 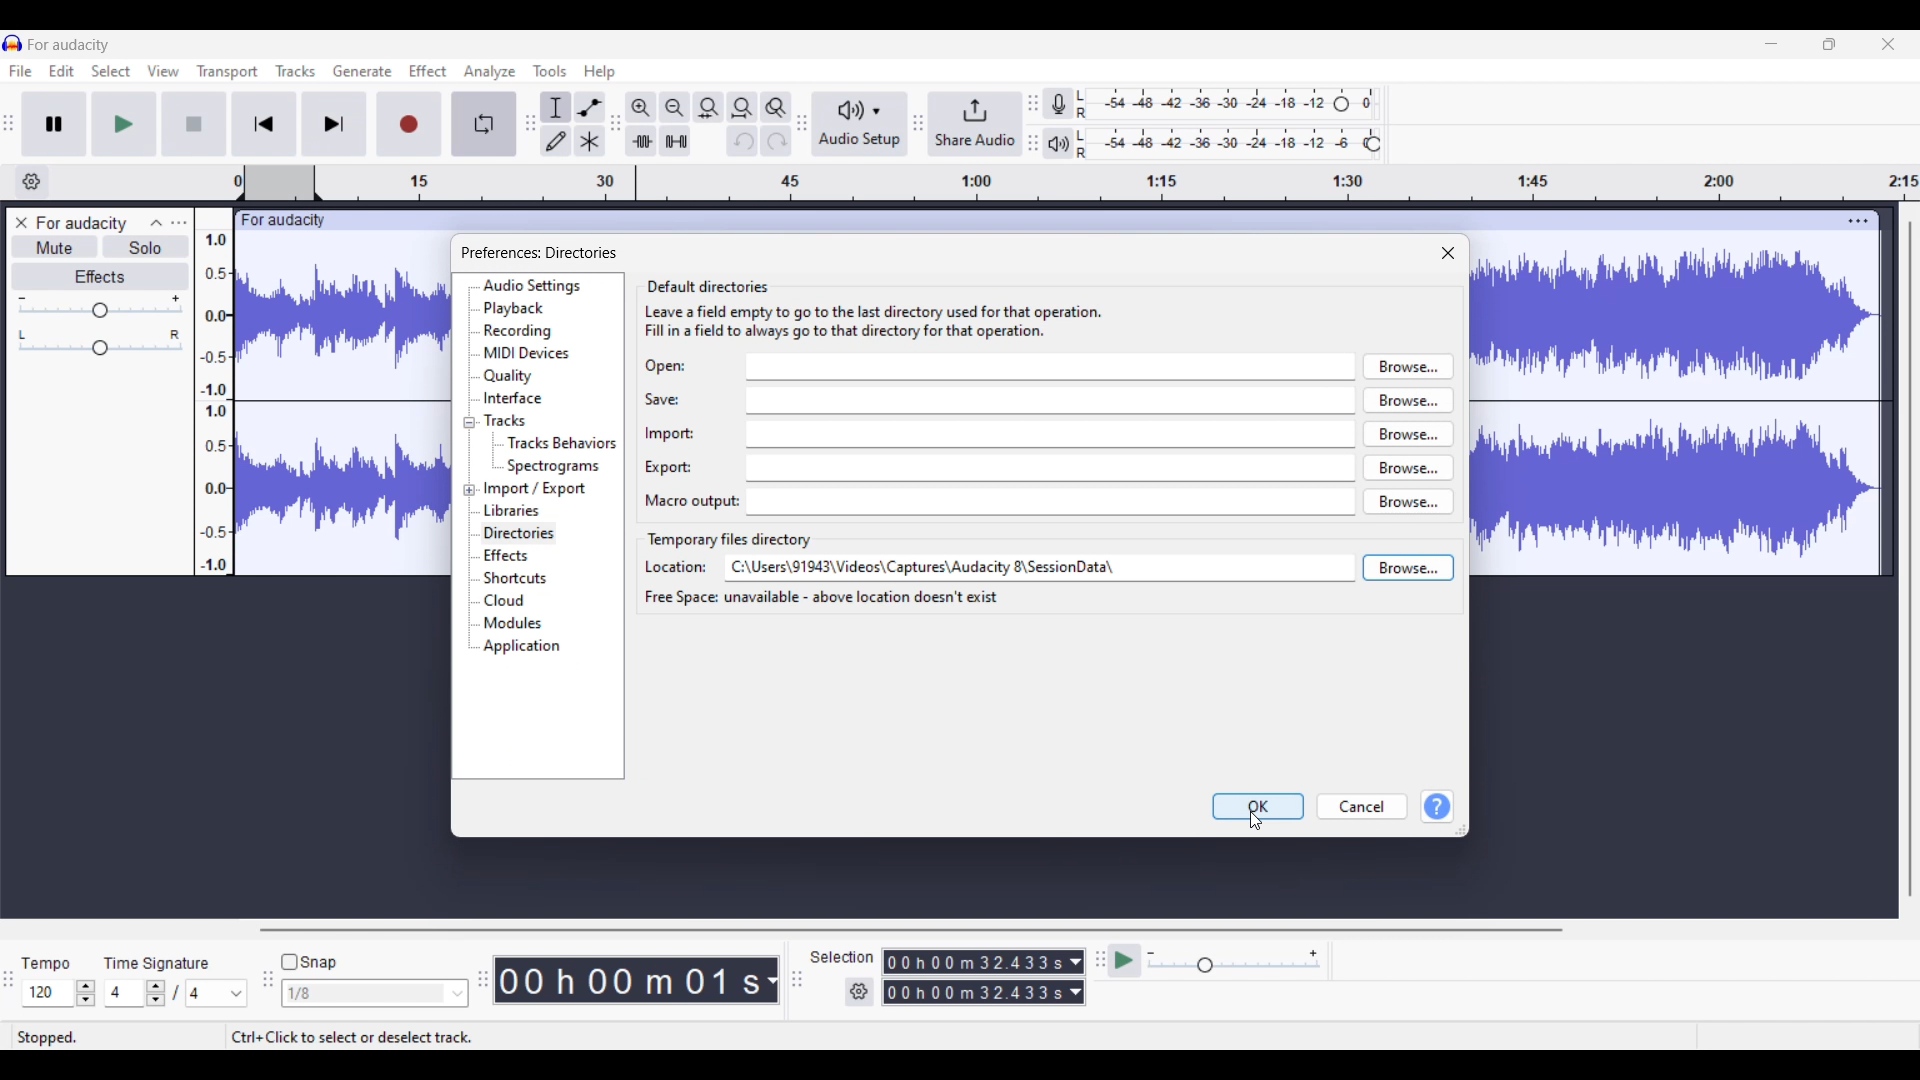 I want to click on Playback level, so click(x=1219, y=144).